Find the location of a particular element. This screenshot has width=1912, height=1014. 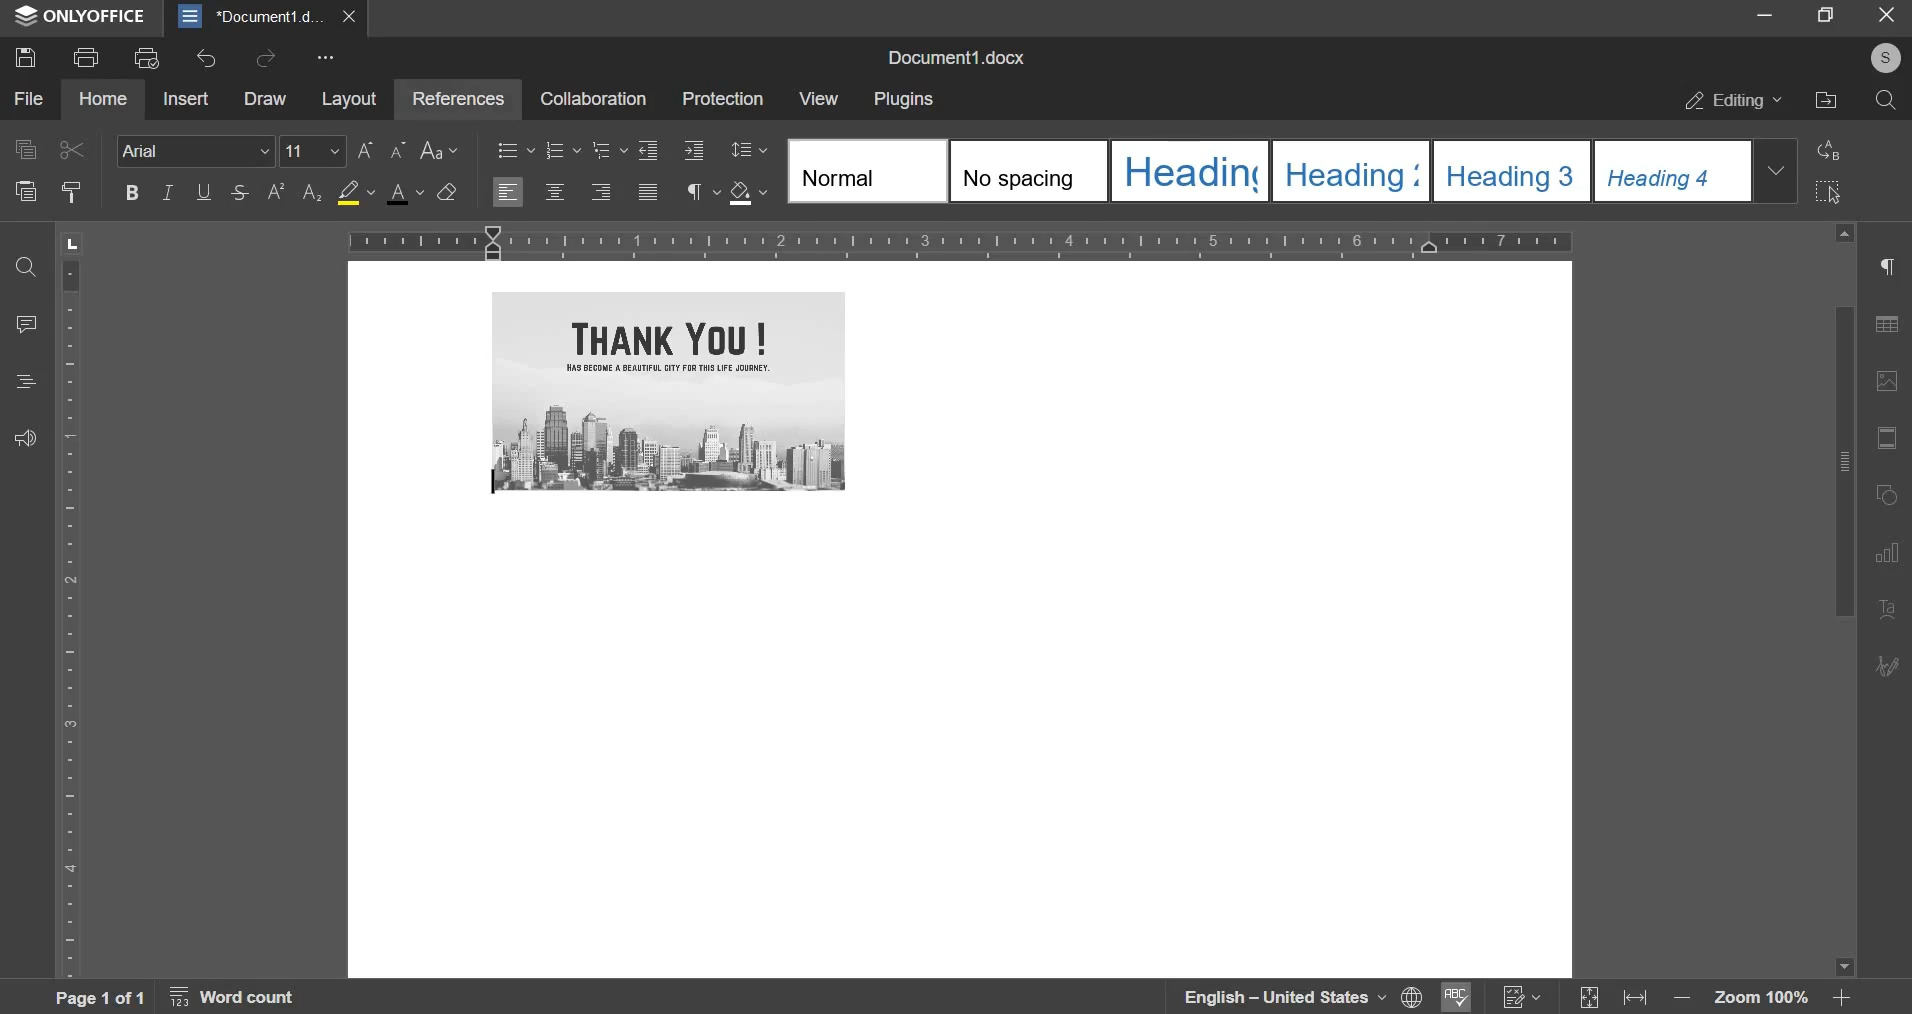

ONLYOFFICE is located at coordinates (80, 17).